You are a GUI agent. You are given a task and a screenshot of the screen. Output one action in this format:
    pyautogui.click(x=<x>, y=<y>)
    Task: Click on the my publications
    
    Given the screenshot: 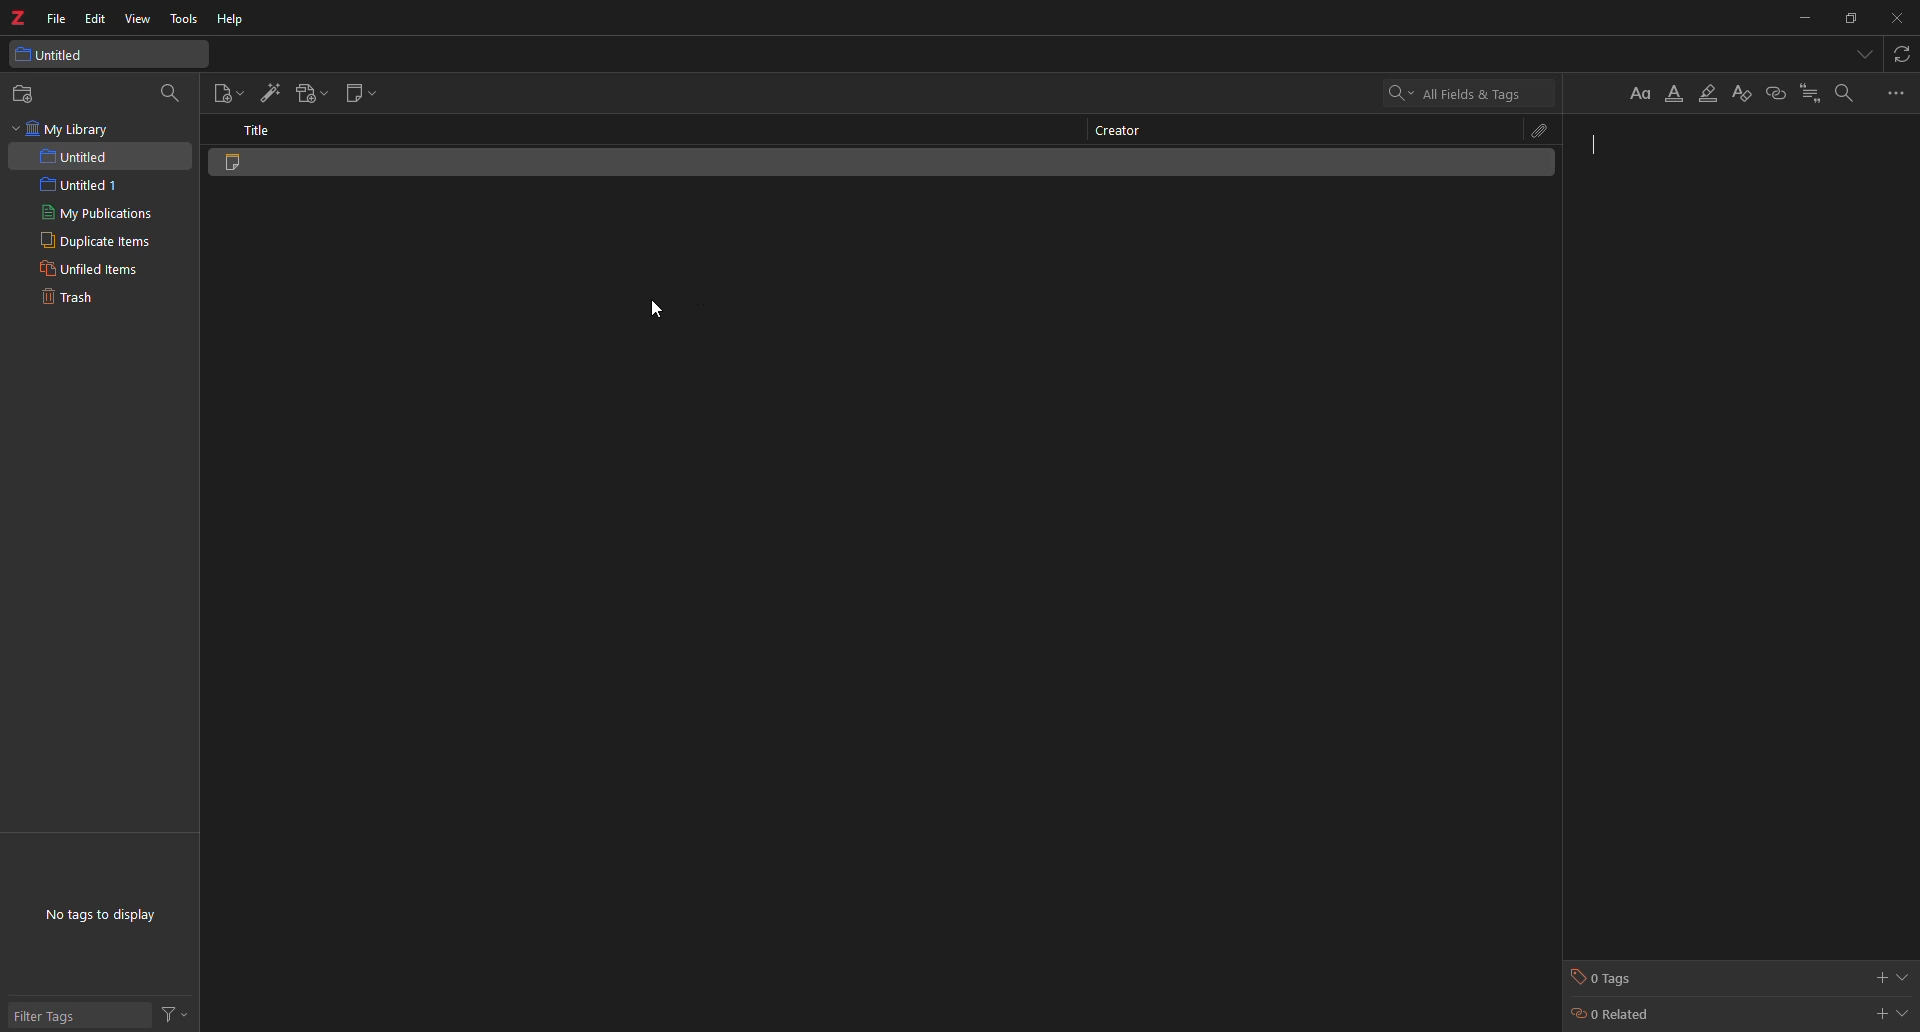 What is the action you would take?
    pyautogui.click(x=97, y=213)
    